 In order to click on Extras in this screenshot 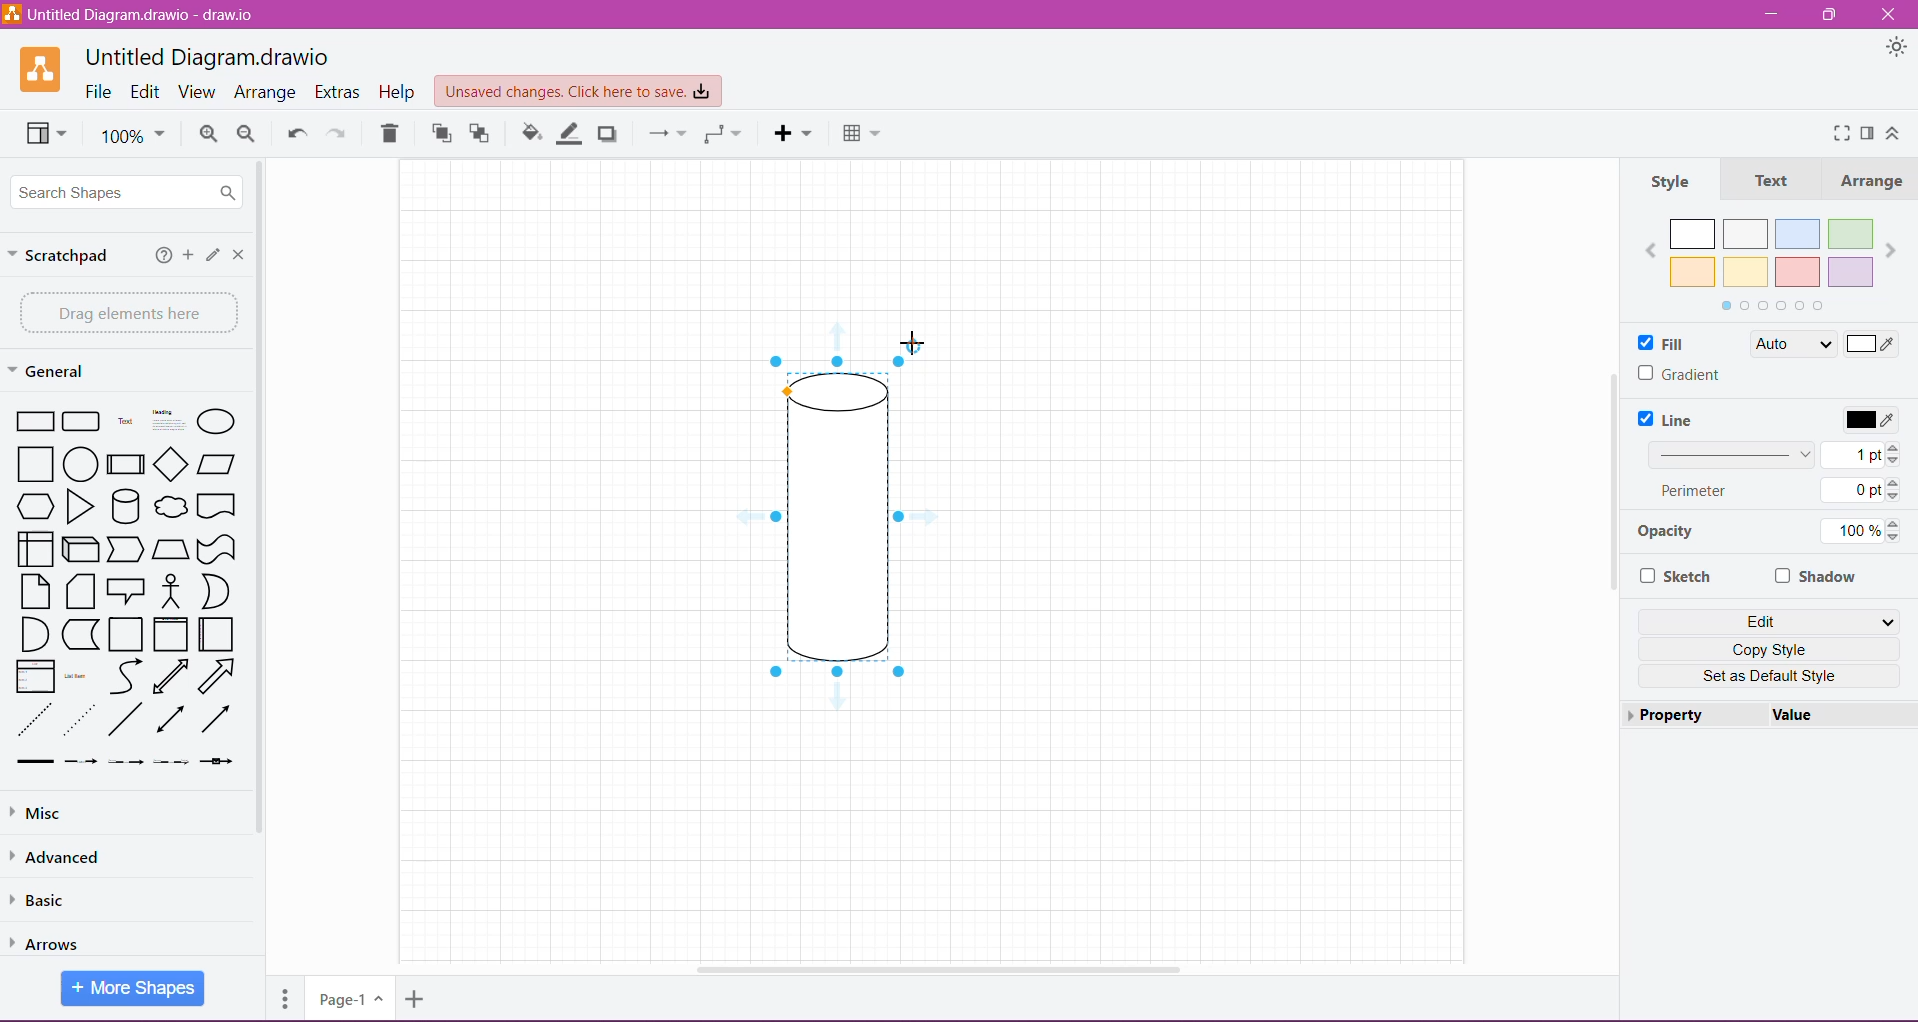, I will do `click(338, 91)`.